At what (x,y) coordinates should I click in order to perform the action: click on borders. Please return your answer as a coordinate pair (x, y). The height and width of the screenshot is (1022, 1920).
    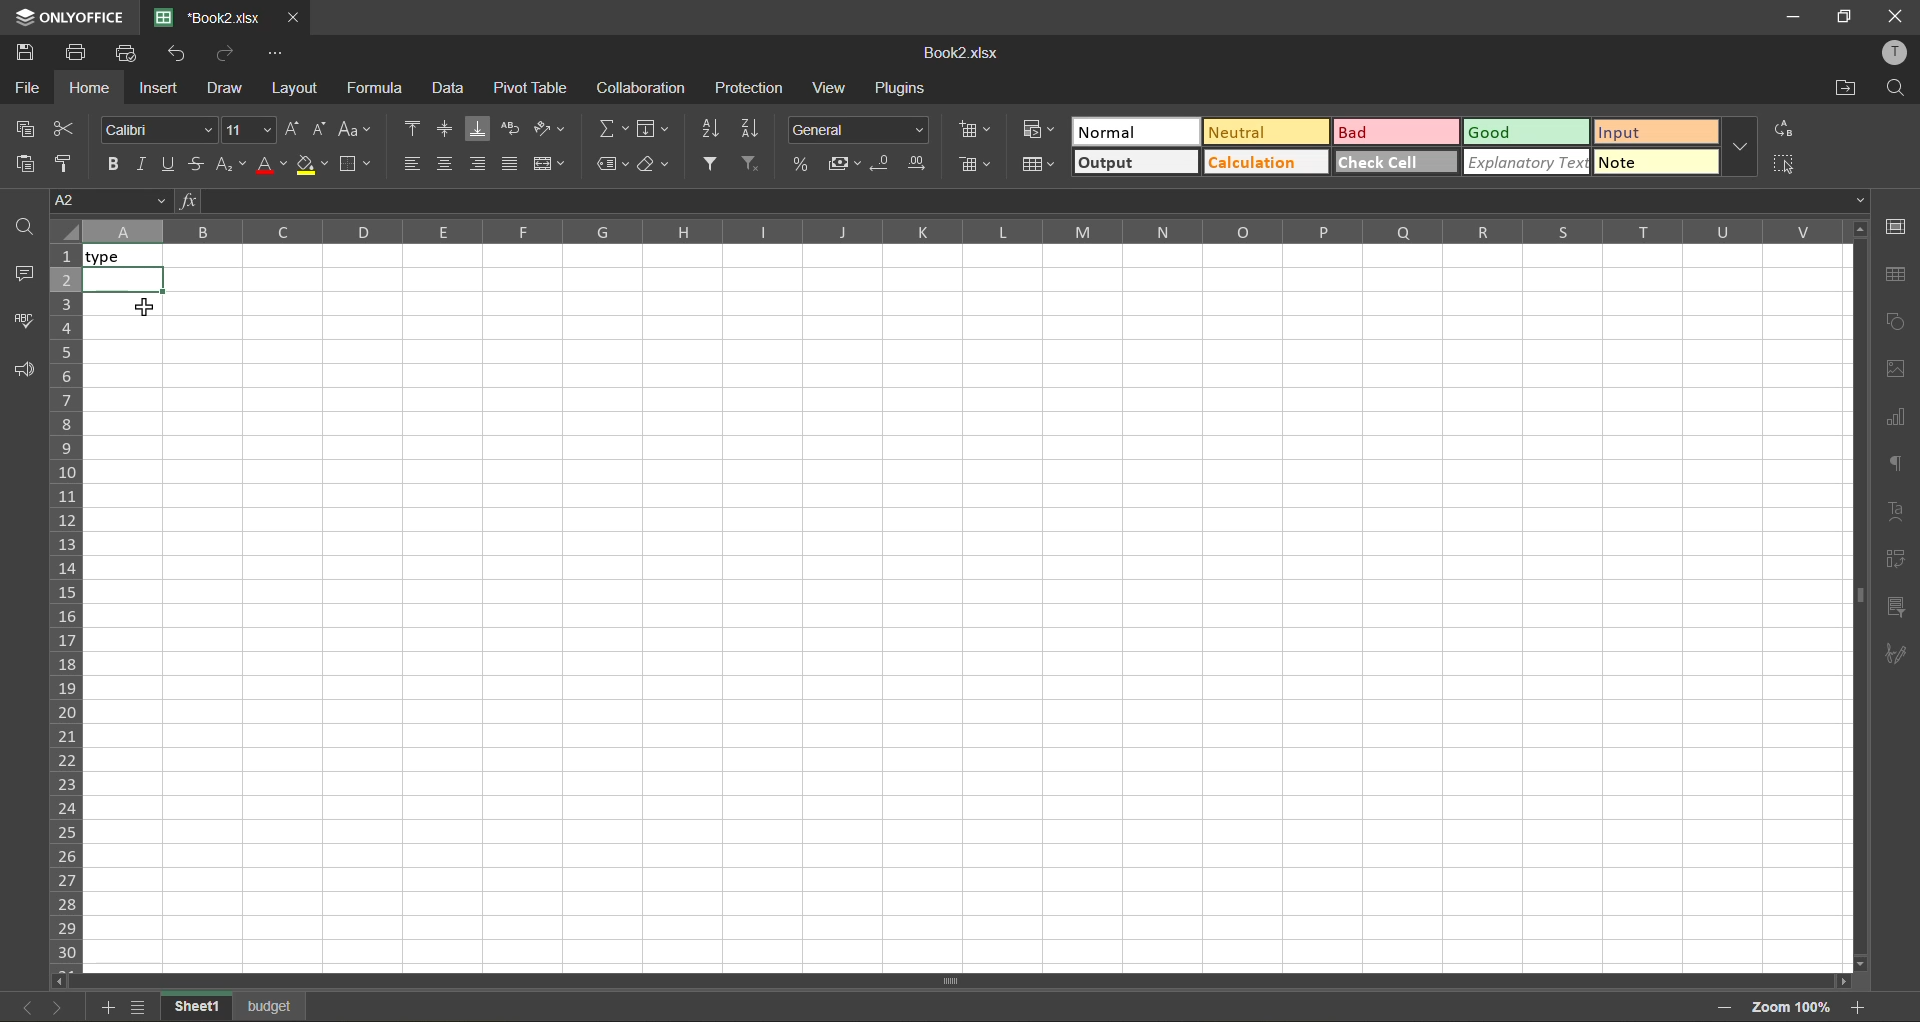
    Looking at the image, I should click on (354, 164).